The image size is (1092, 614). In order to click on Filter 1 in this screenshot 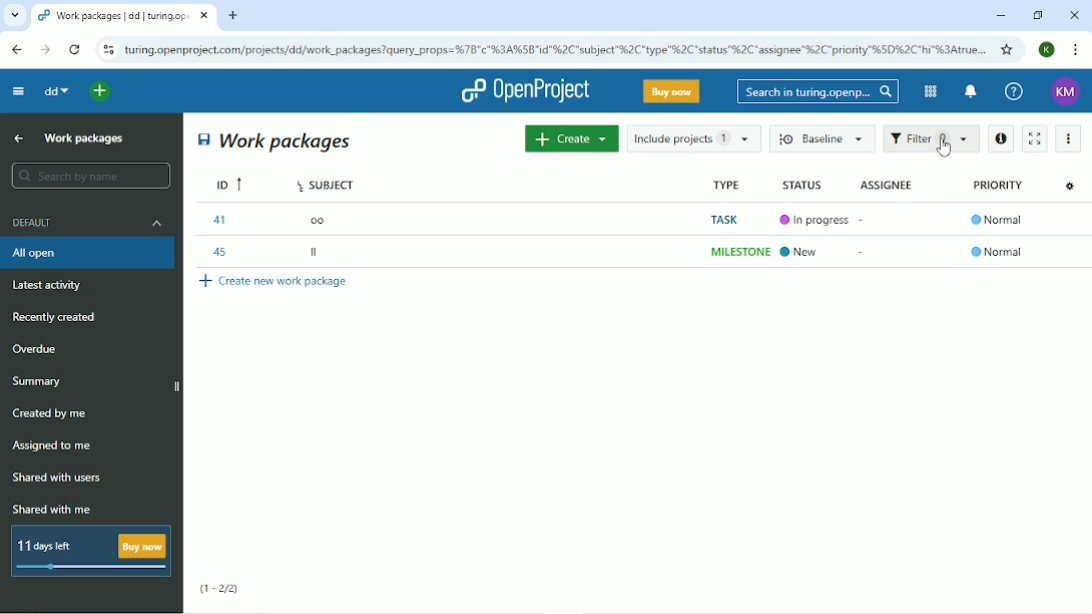, I will do `click(931, 140)`.